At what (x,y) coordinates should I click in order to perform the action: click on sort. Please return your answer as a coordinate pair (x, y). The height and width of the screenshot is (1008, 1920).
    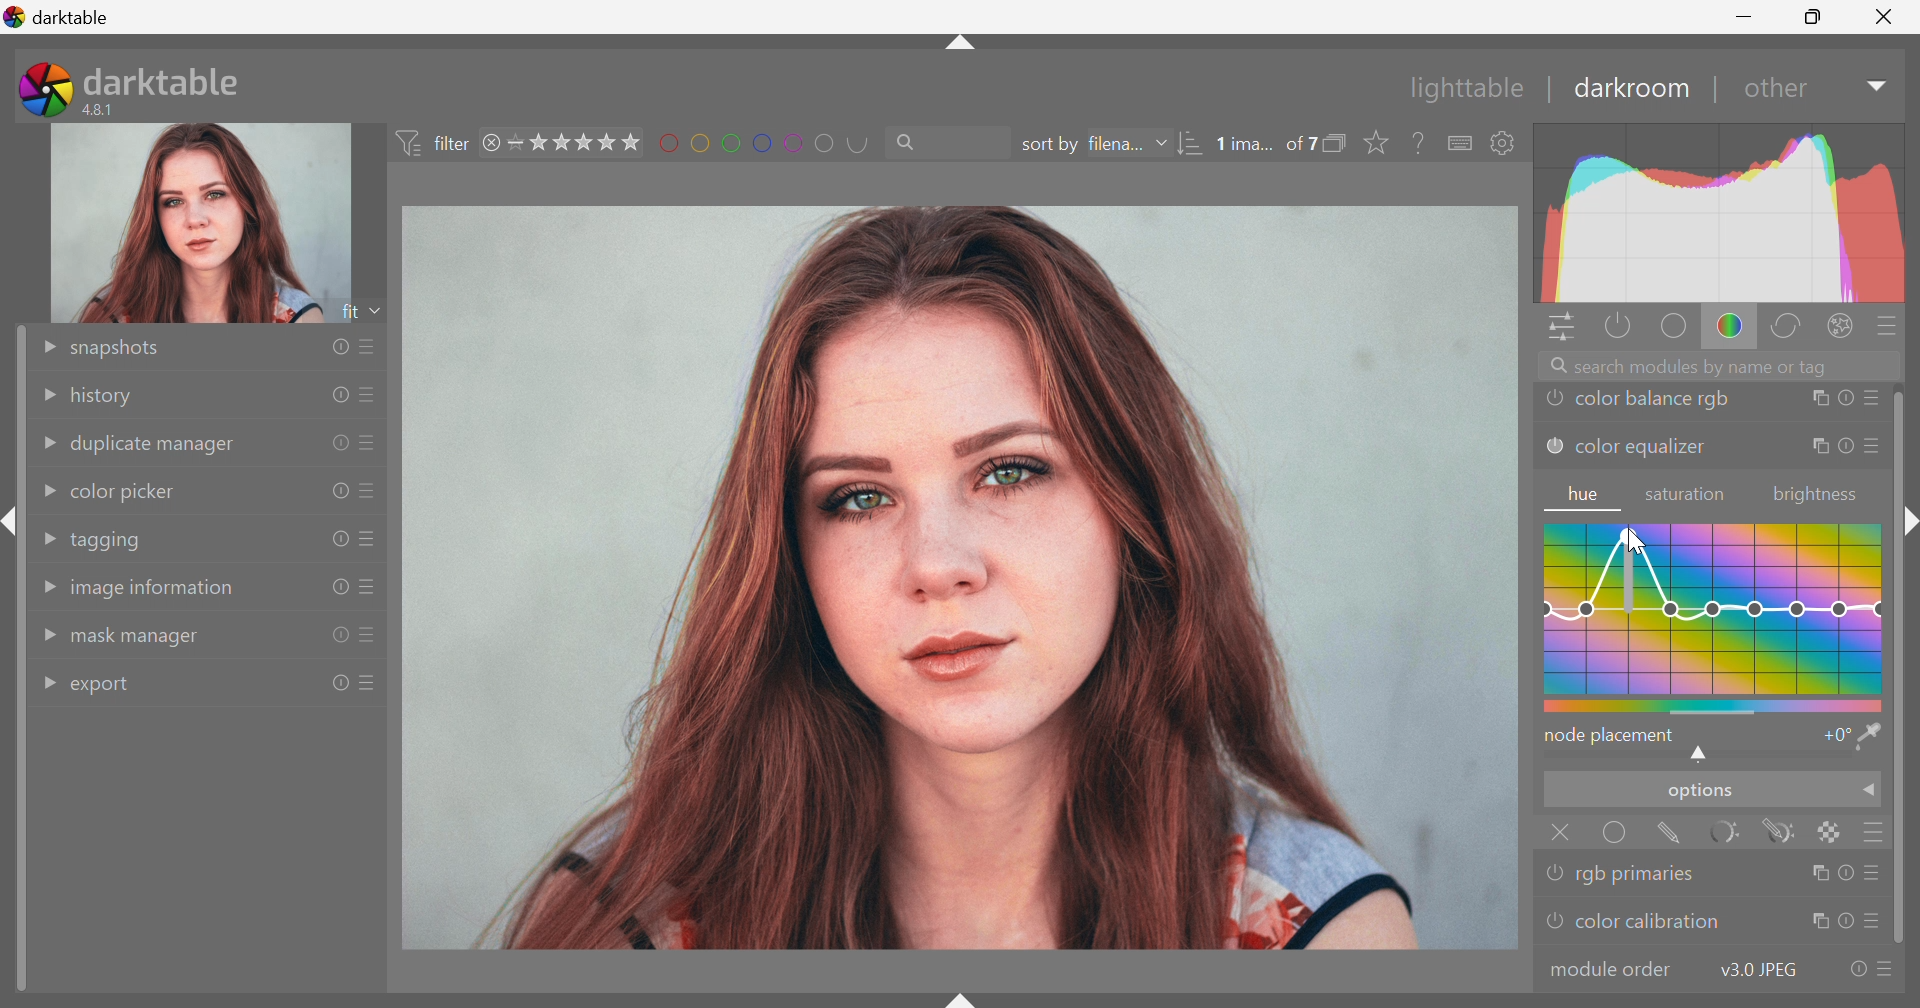
    Looking at the image, I should click on (1190, 145).